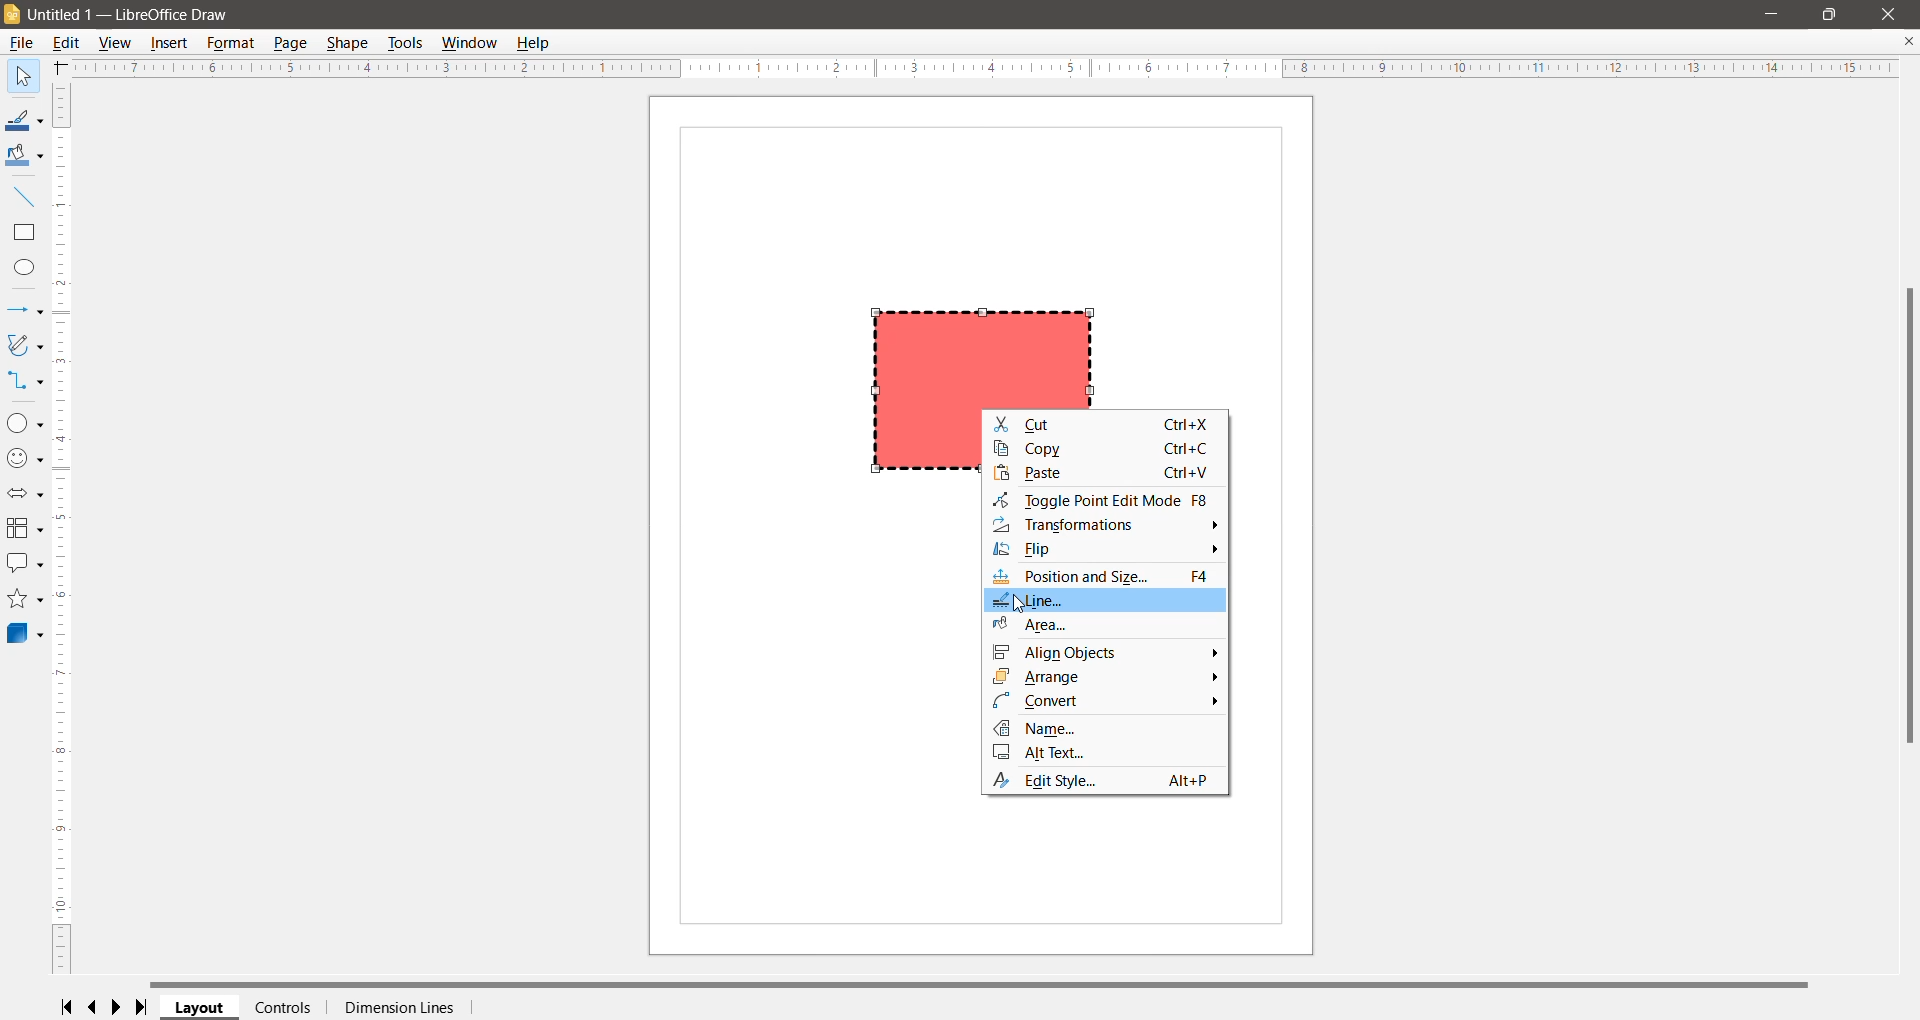 Image resolution: width=1920 pixels, height=1020 pixels. What do you see at coordinates (399, 1008) in the screenshot?
I see `Dimension Lines` at bounding box center [399, 1008].